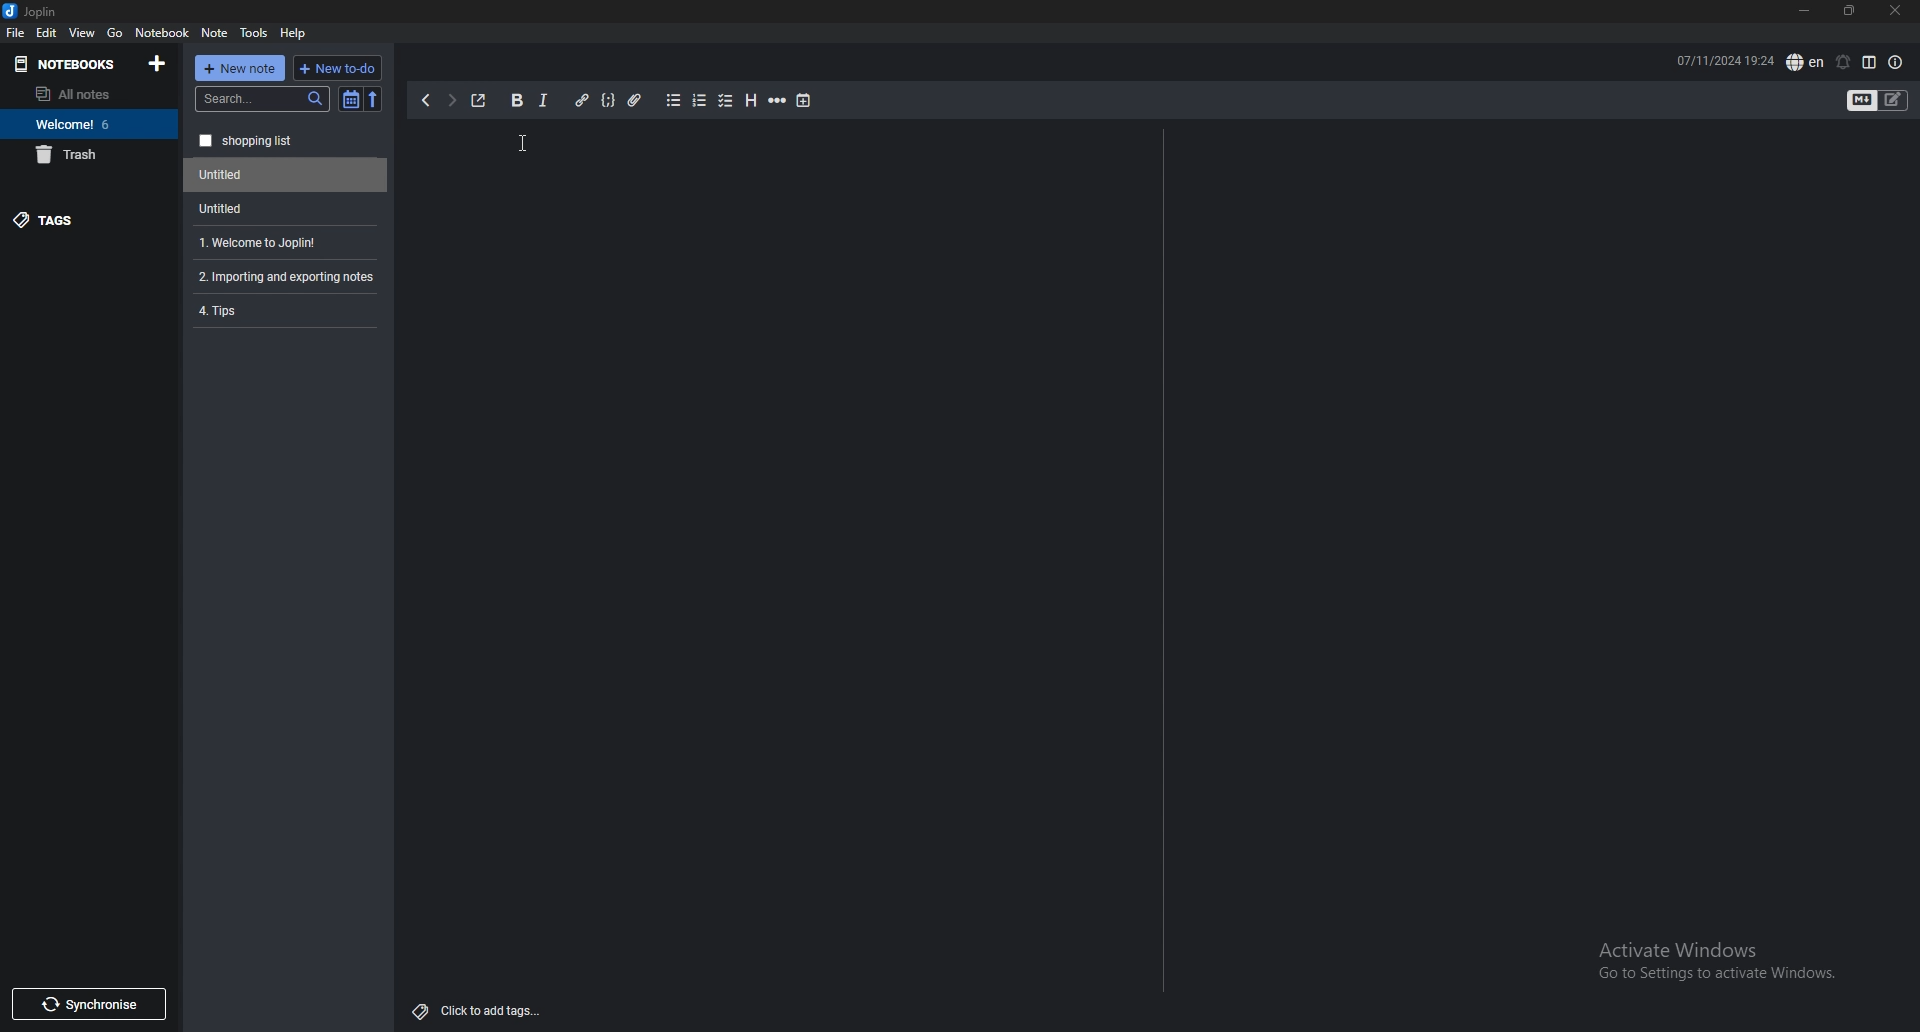 This screenshot has height=1032, width=1920. What do you see at coordinates (515, 101) in the screenshot?
I see `bold` at bounding box center [515, 101].